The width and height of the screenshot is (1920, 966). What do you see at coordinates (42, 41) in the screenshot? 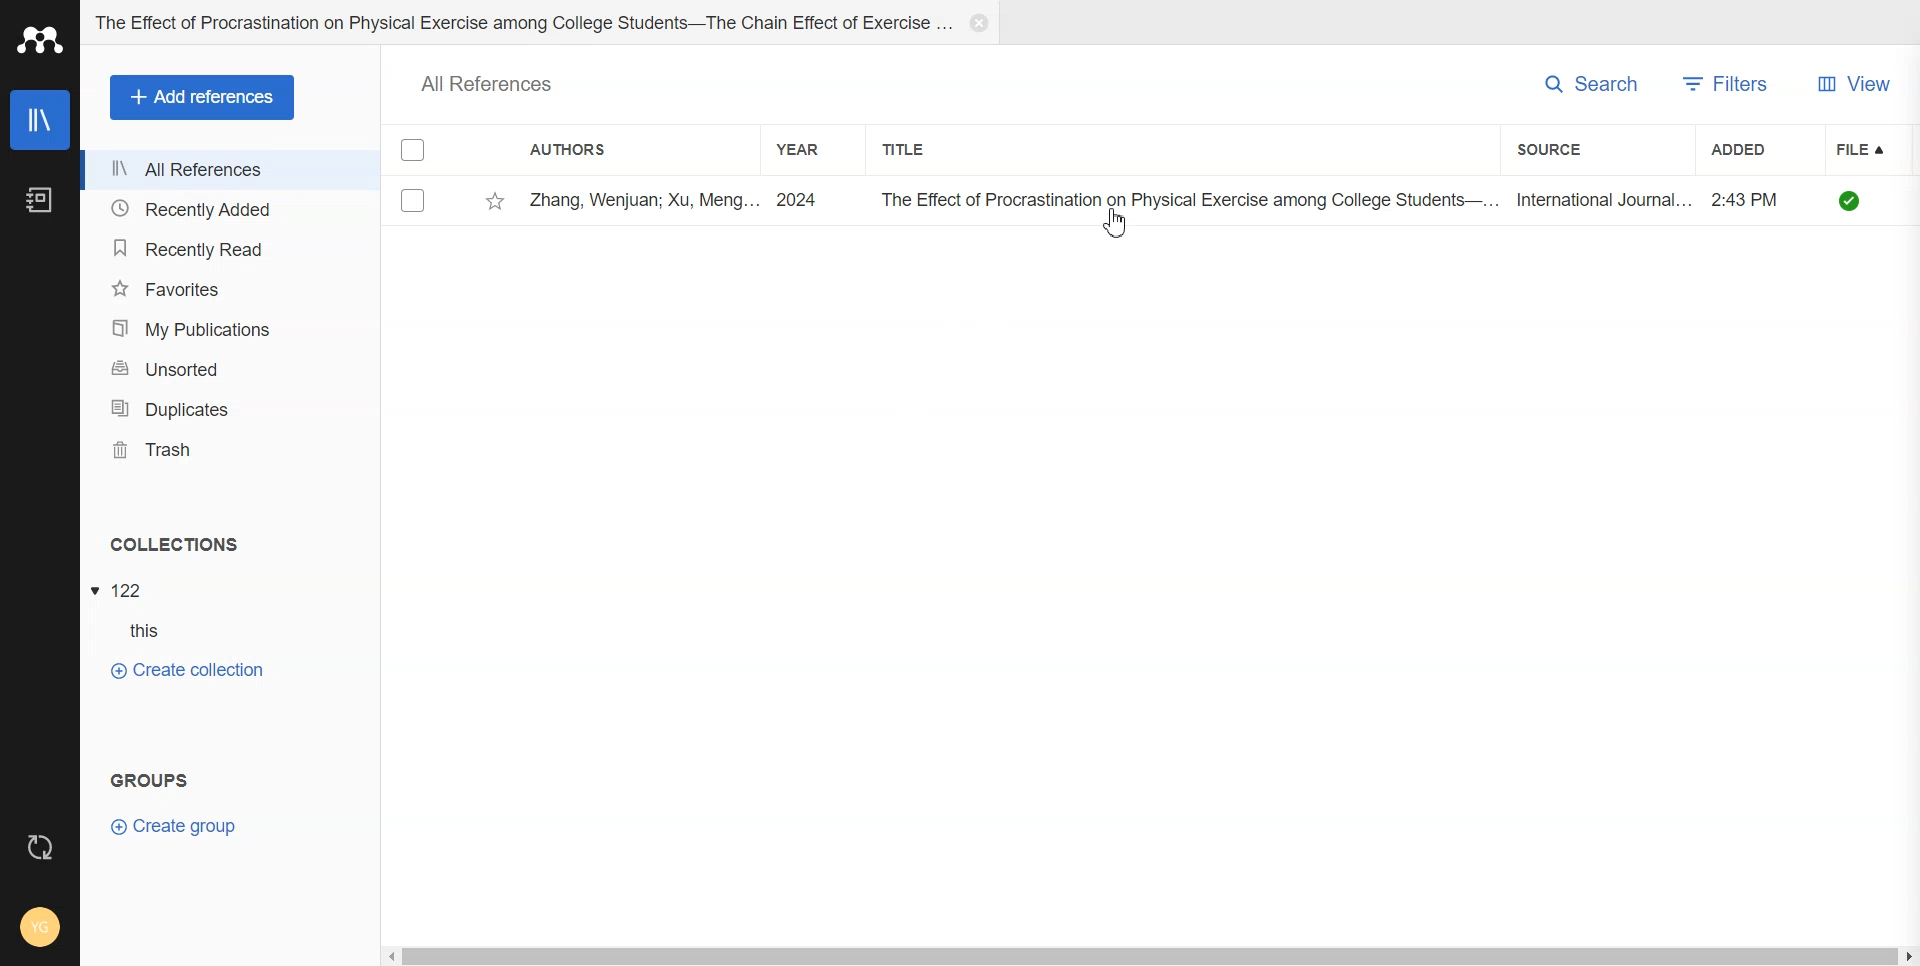
I see `Logo` at bounding box center [42, 41].